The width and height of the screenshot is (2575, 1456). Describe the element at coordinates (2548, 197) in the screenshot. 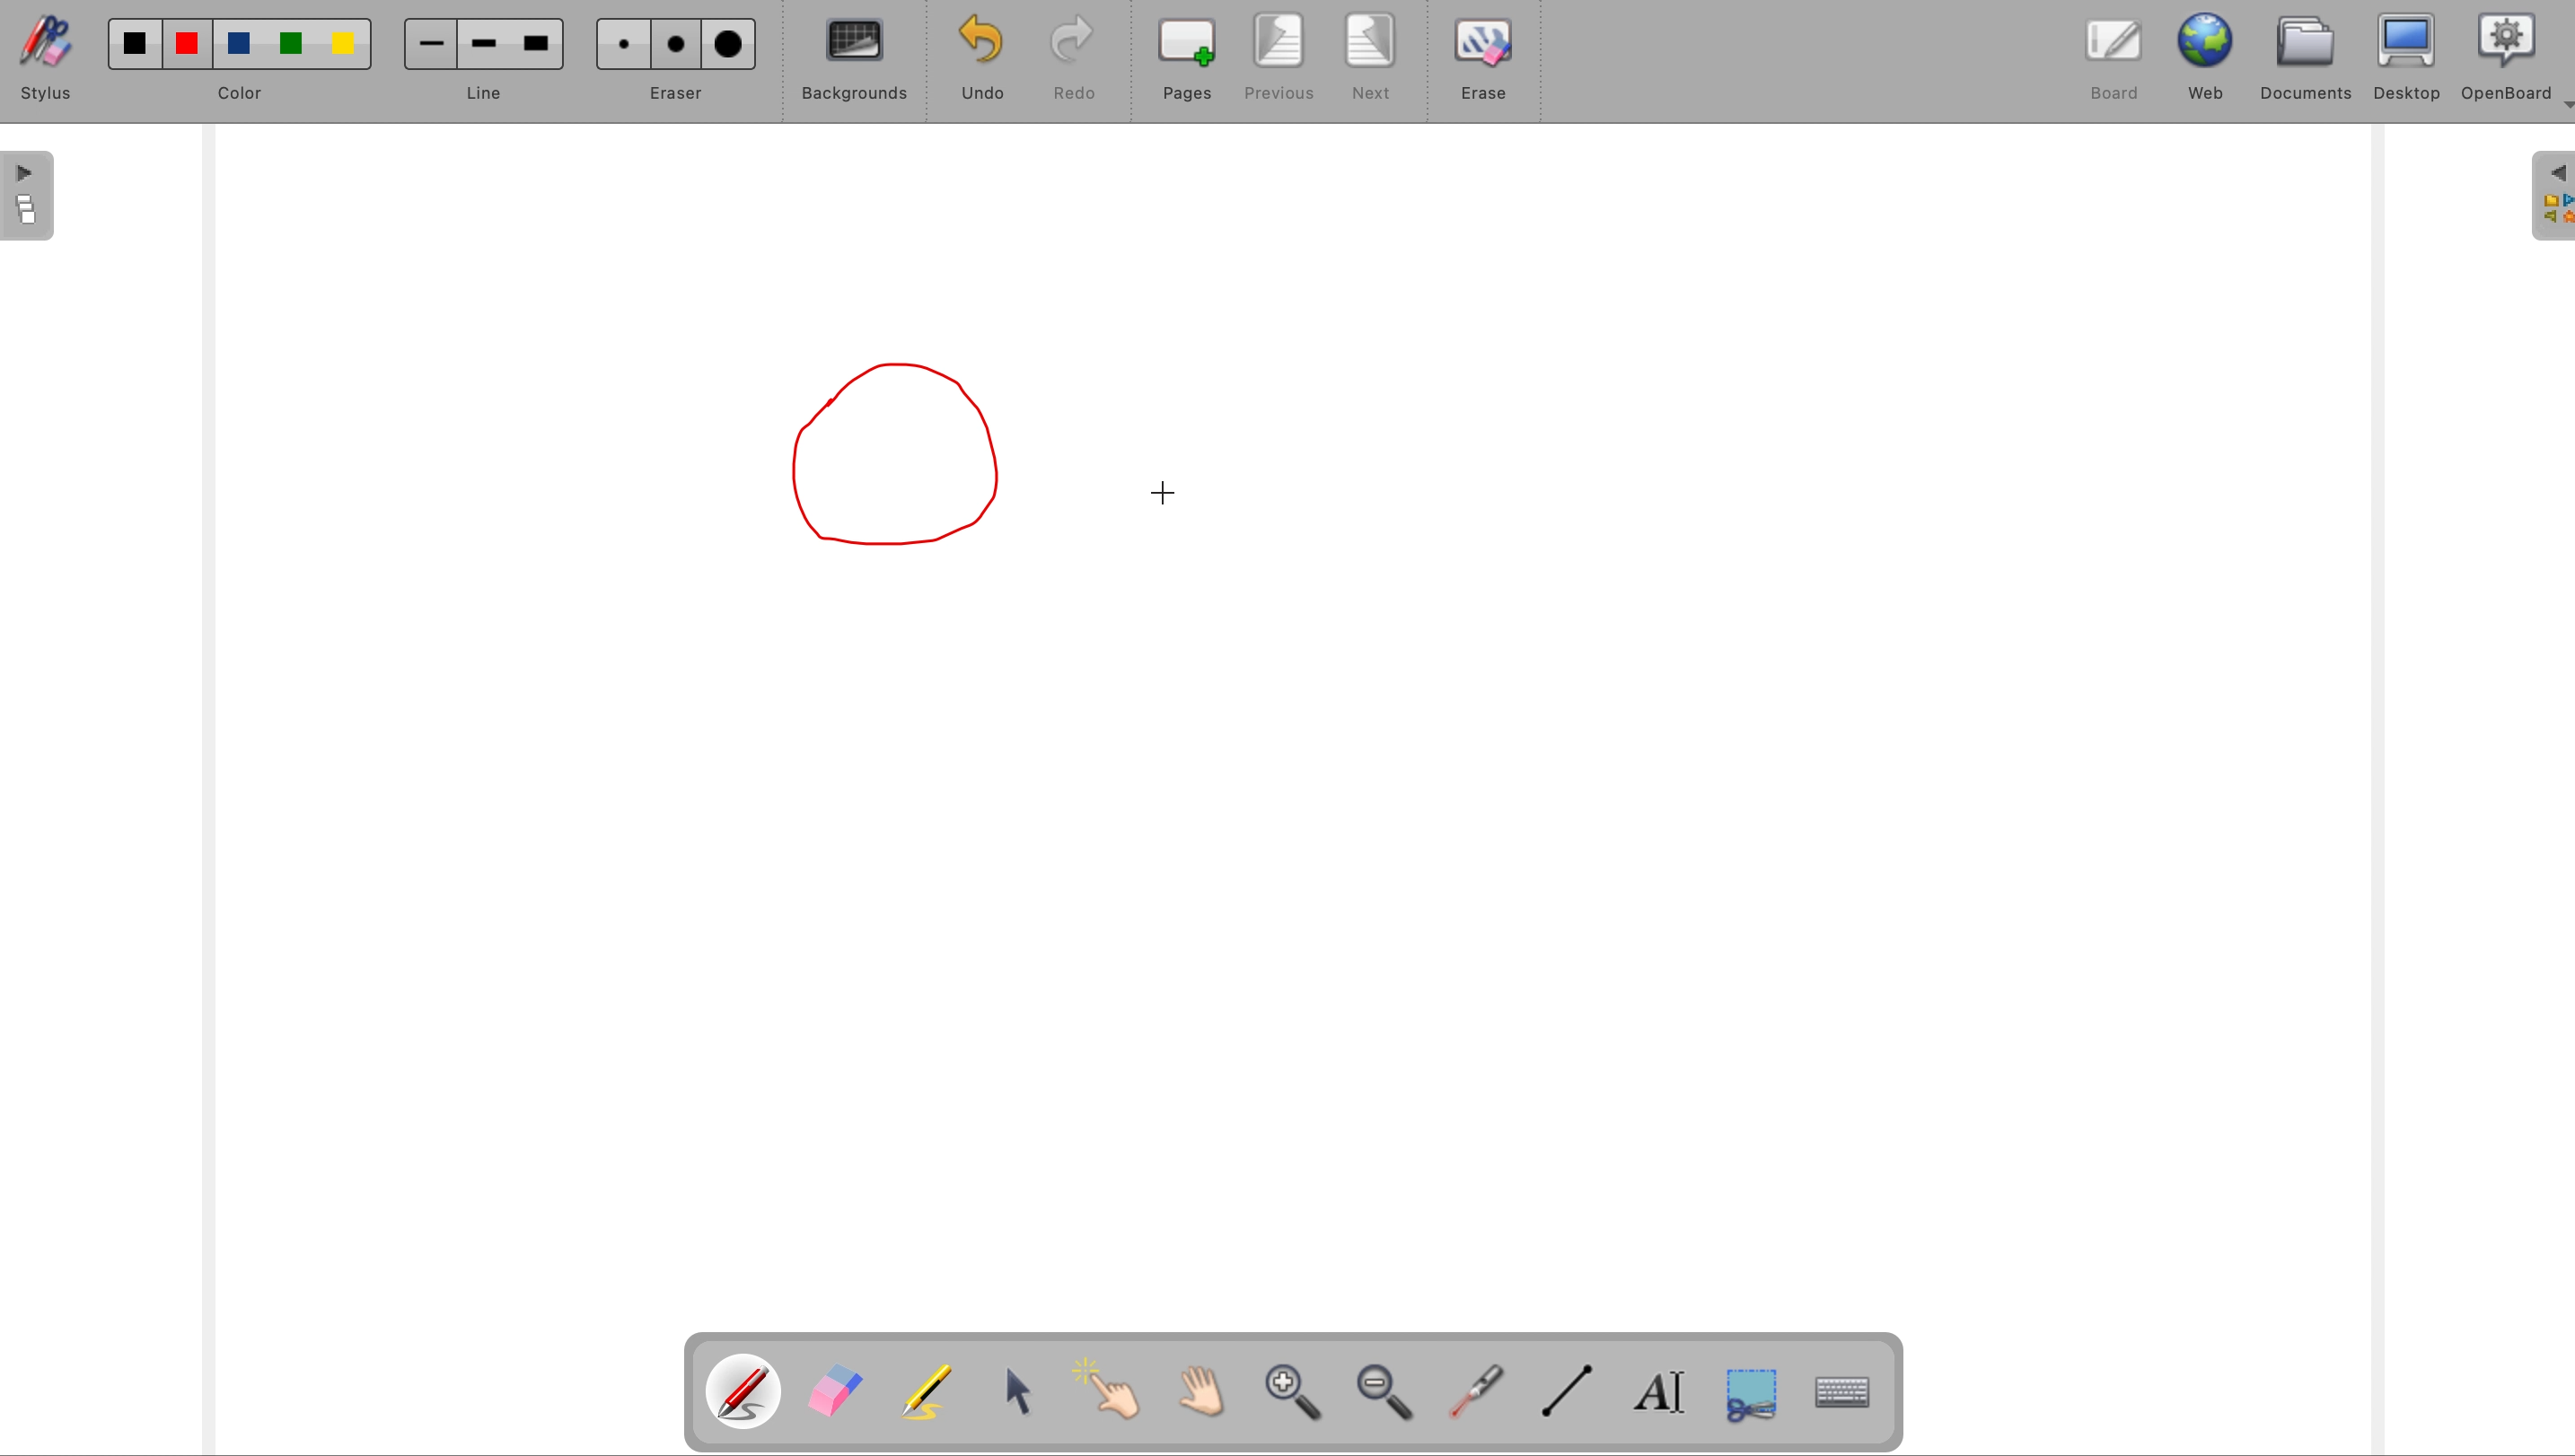

I see `sidebar` at that location.